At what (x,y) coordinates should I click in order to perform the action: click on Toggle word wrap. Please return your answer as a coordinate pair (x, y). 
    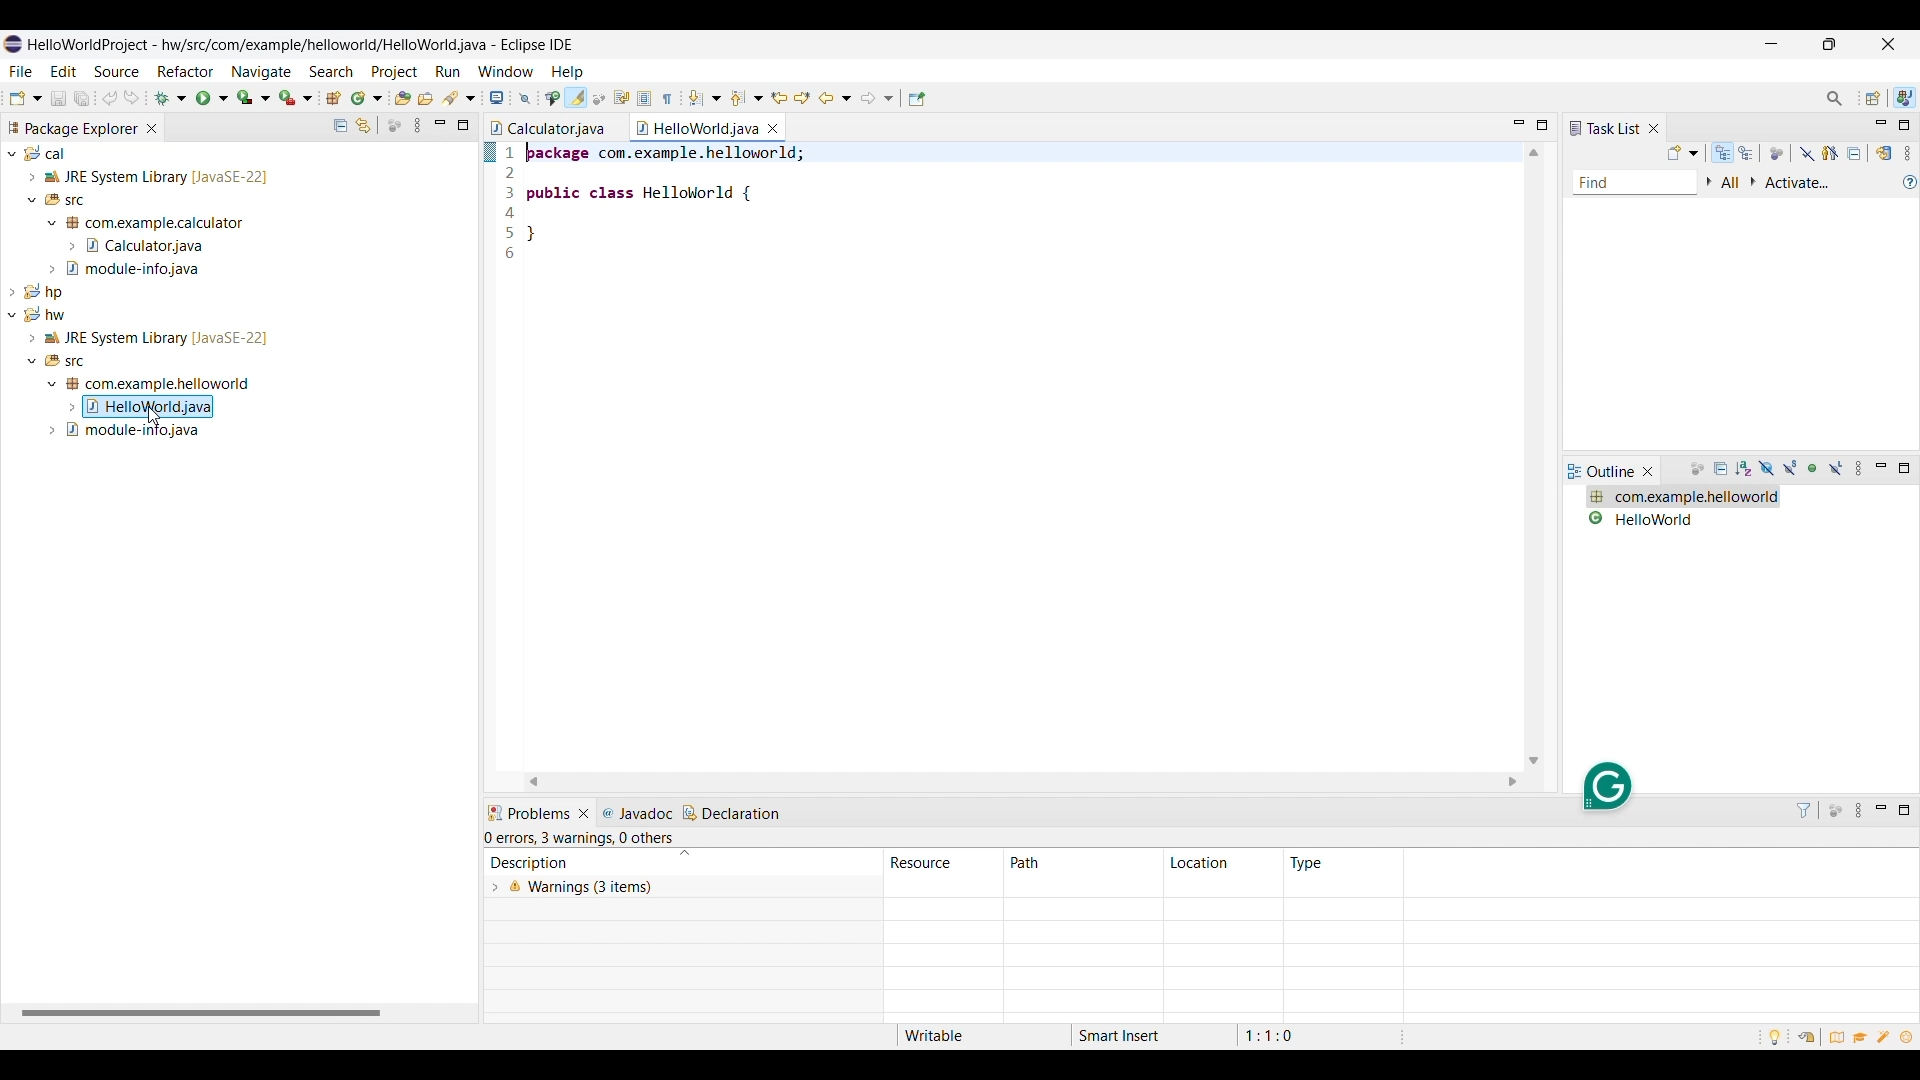
    Looking at the image, I should click on (622, 98).